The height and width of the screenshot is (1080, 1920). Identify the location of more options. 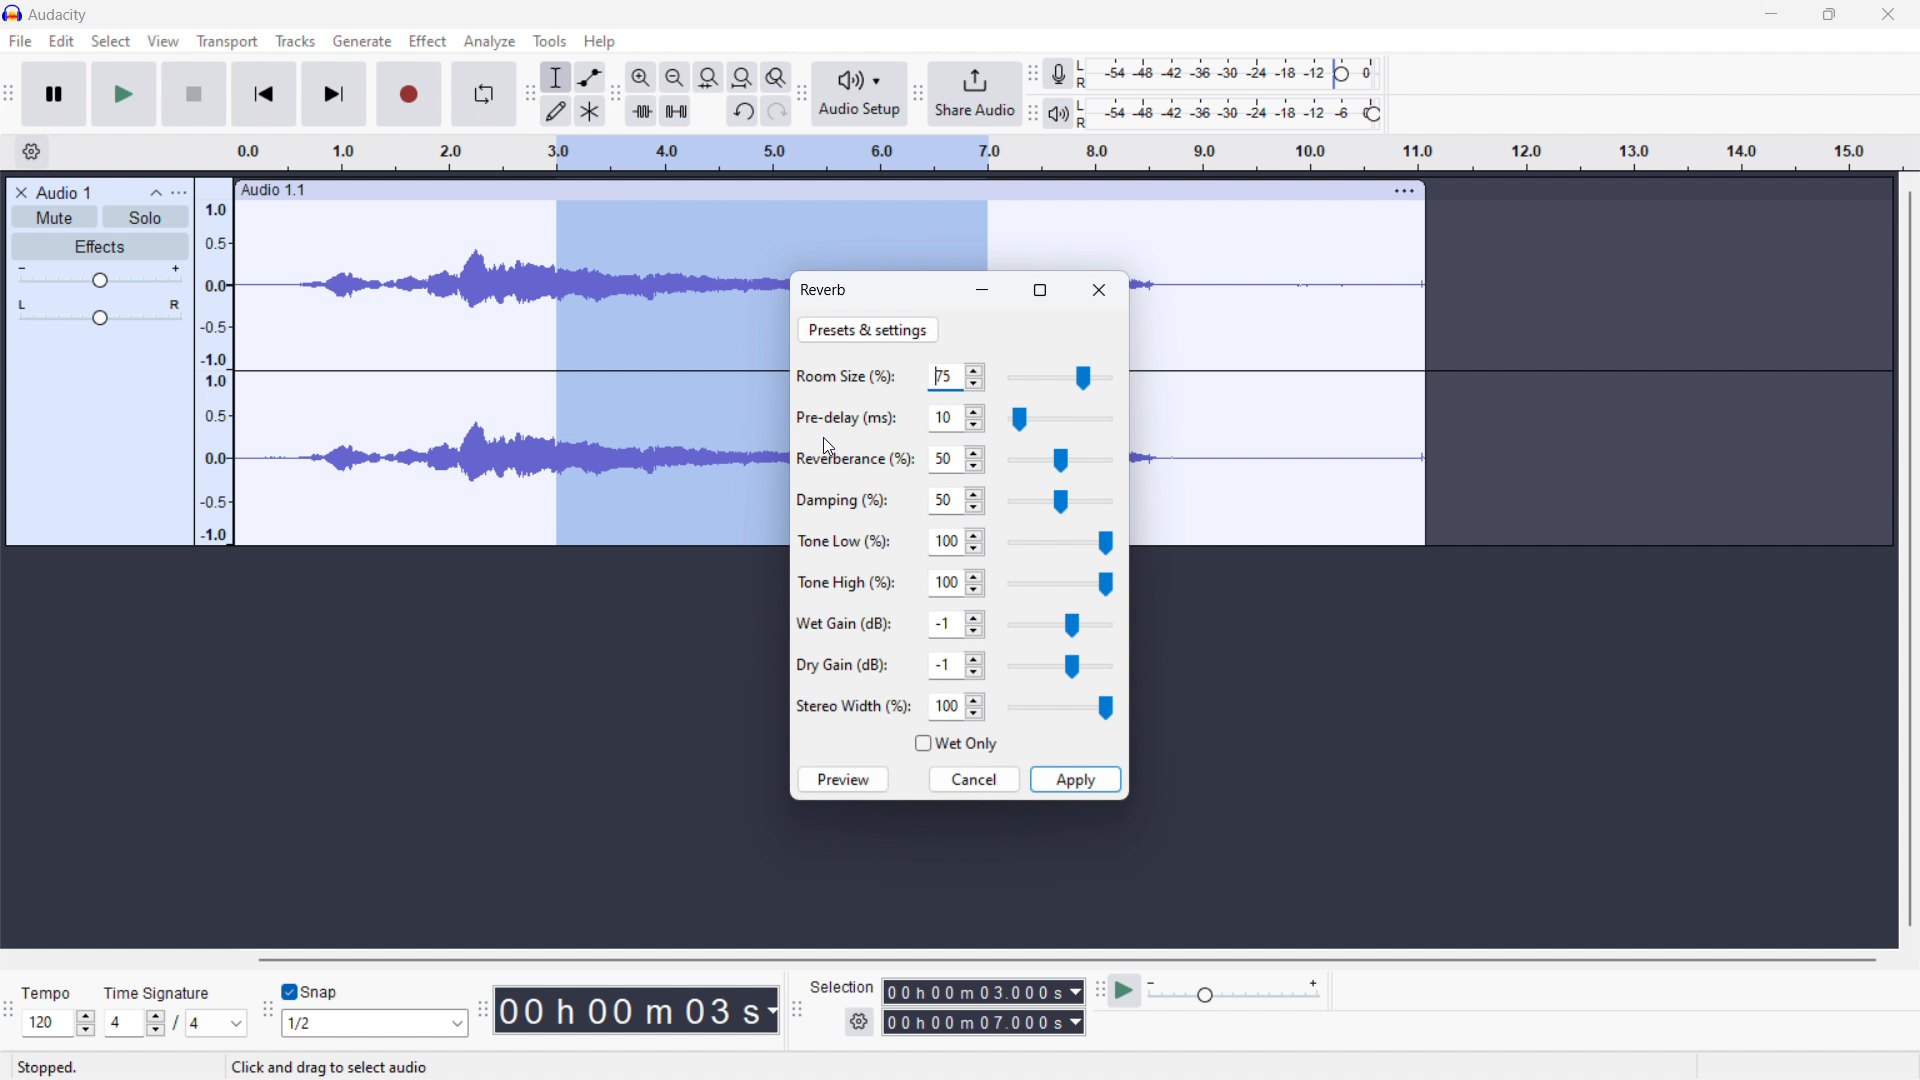
(1406, 193).